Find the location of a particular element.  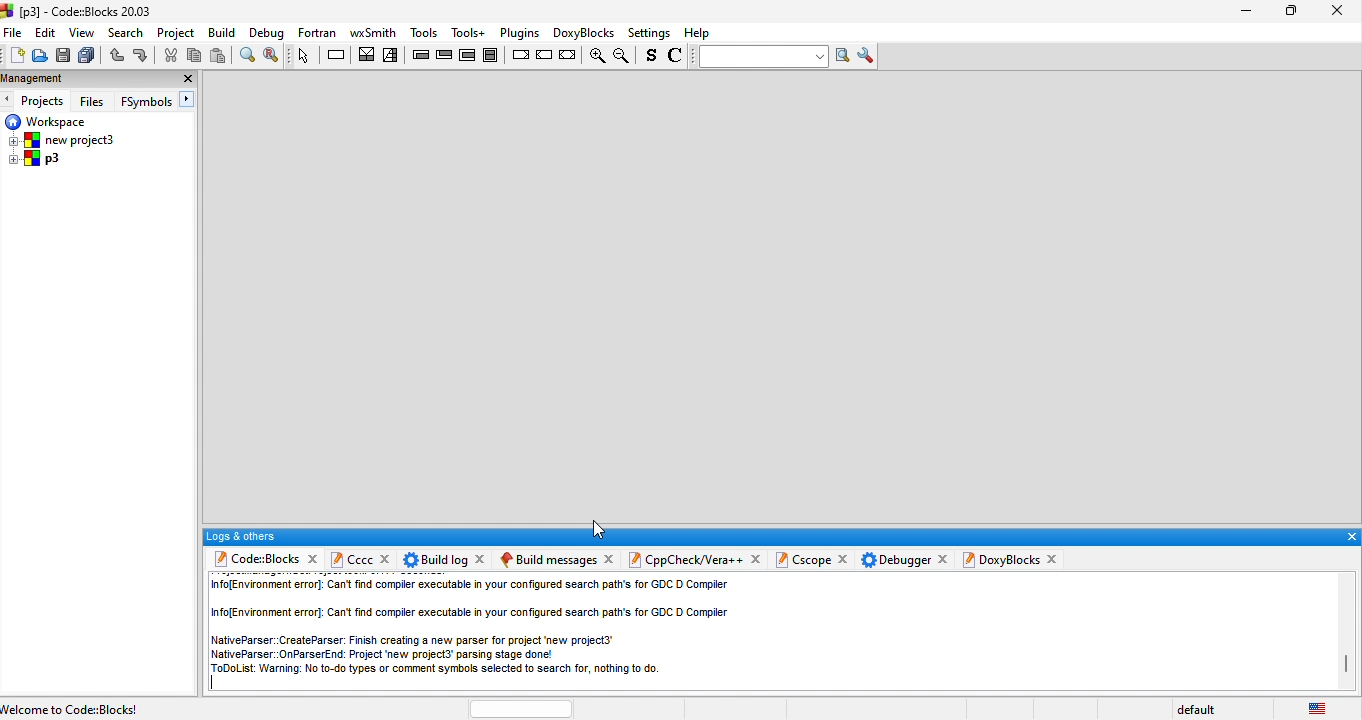

close is located at coordinates (843, 560).